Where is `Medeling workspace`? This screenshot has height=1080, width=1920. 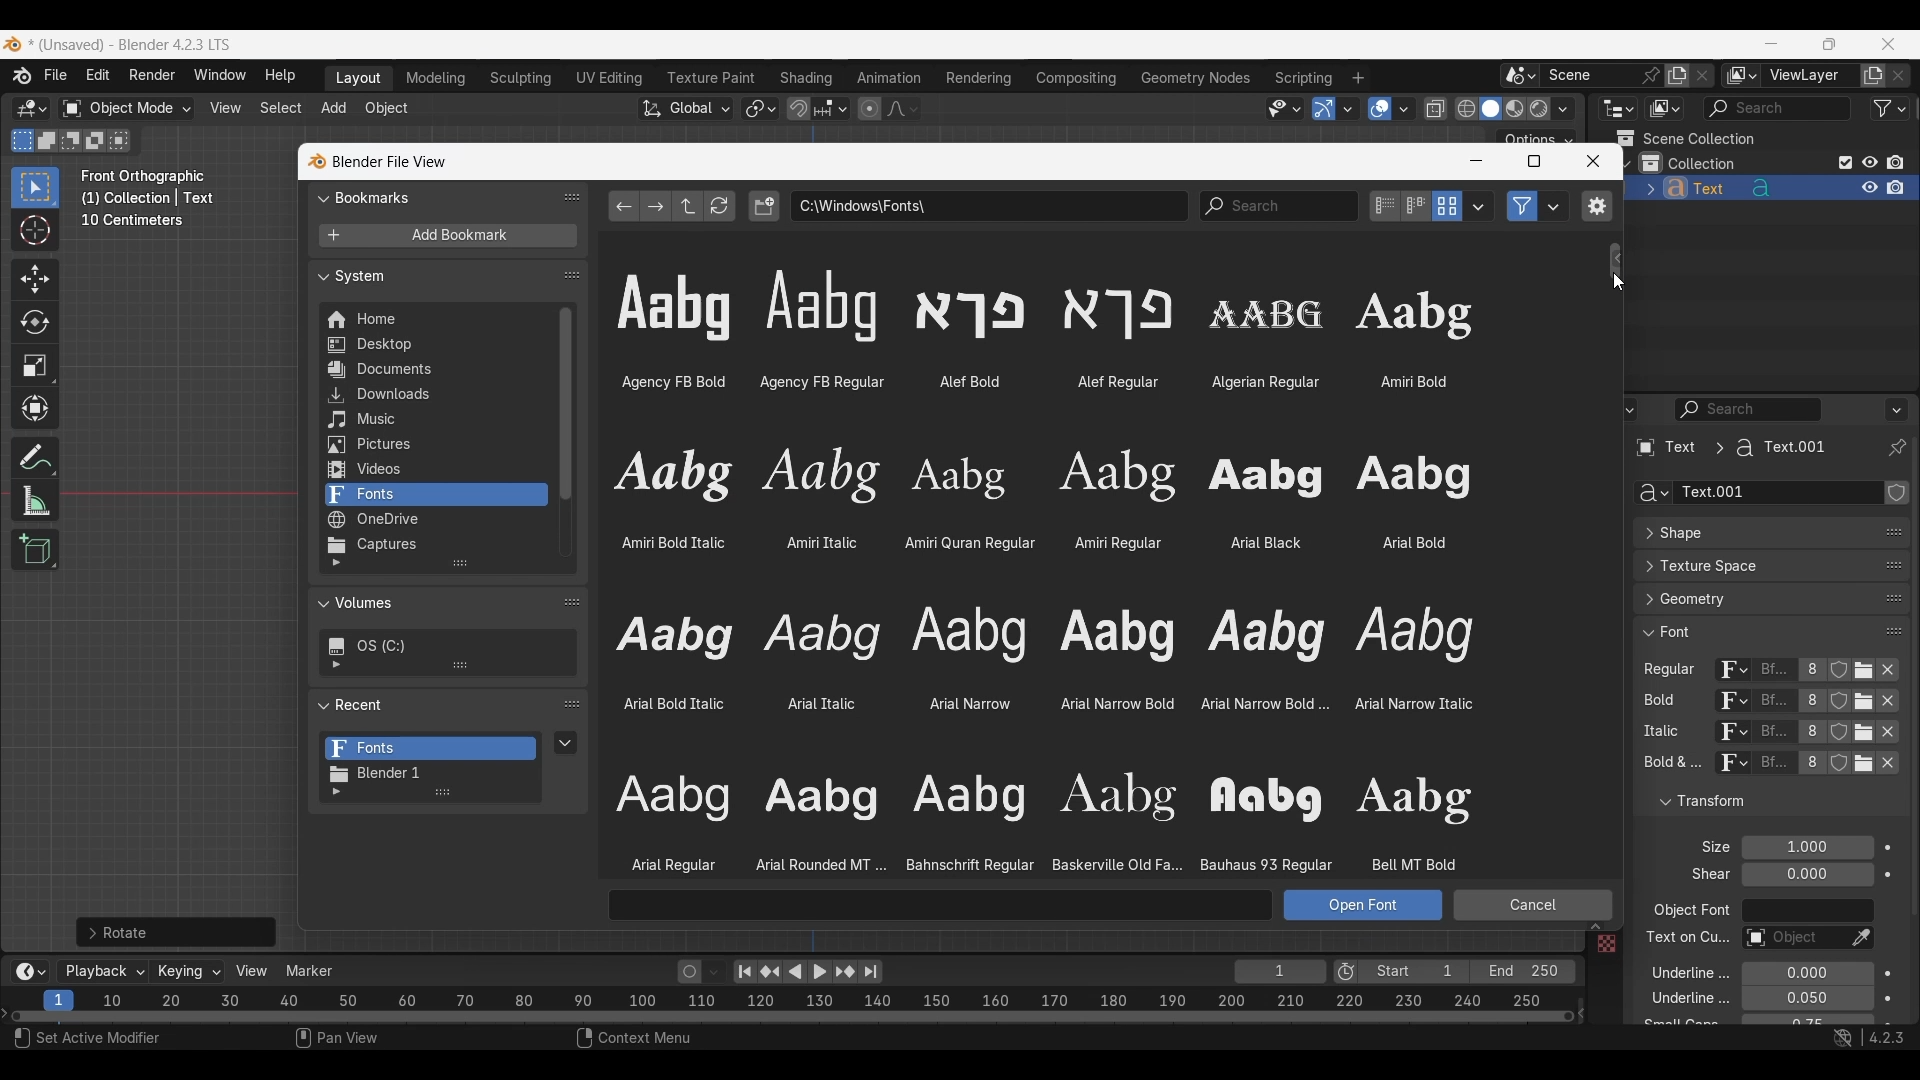
Medeling workspace is located at coordinates (436, 79).